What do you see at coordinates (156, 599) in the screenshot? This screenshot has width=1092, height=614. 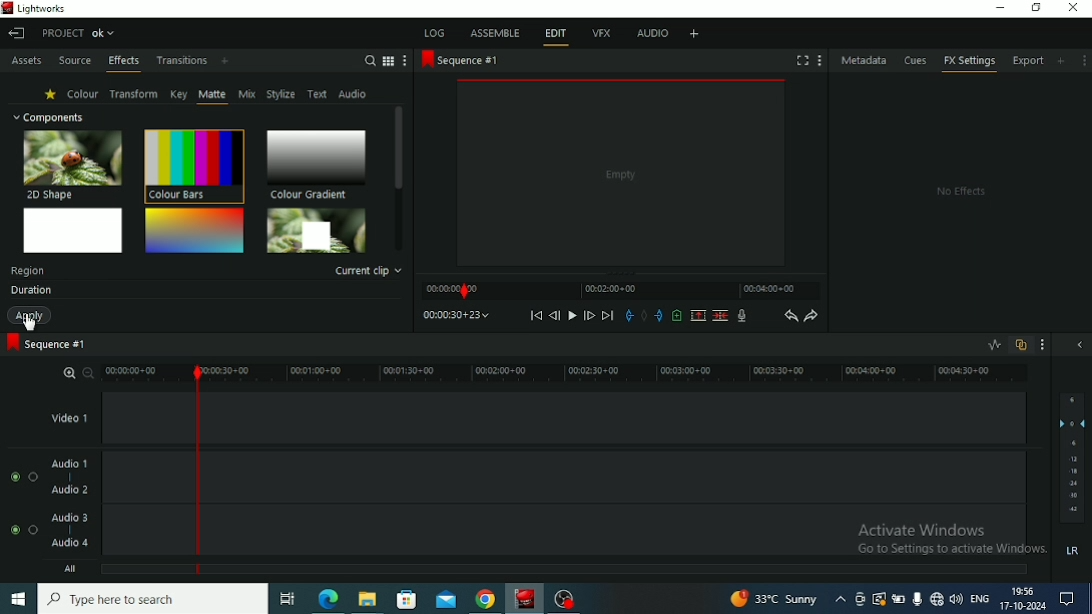 I see `Search bar` at bounding box center [156, 599].